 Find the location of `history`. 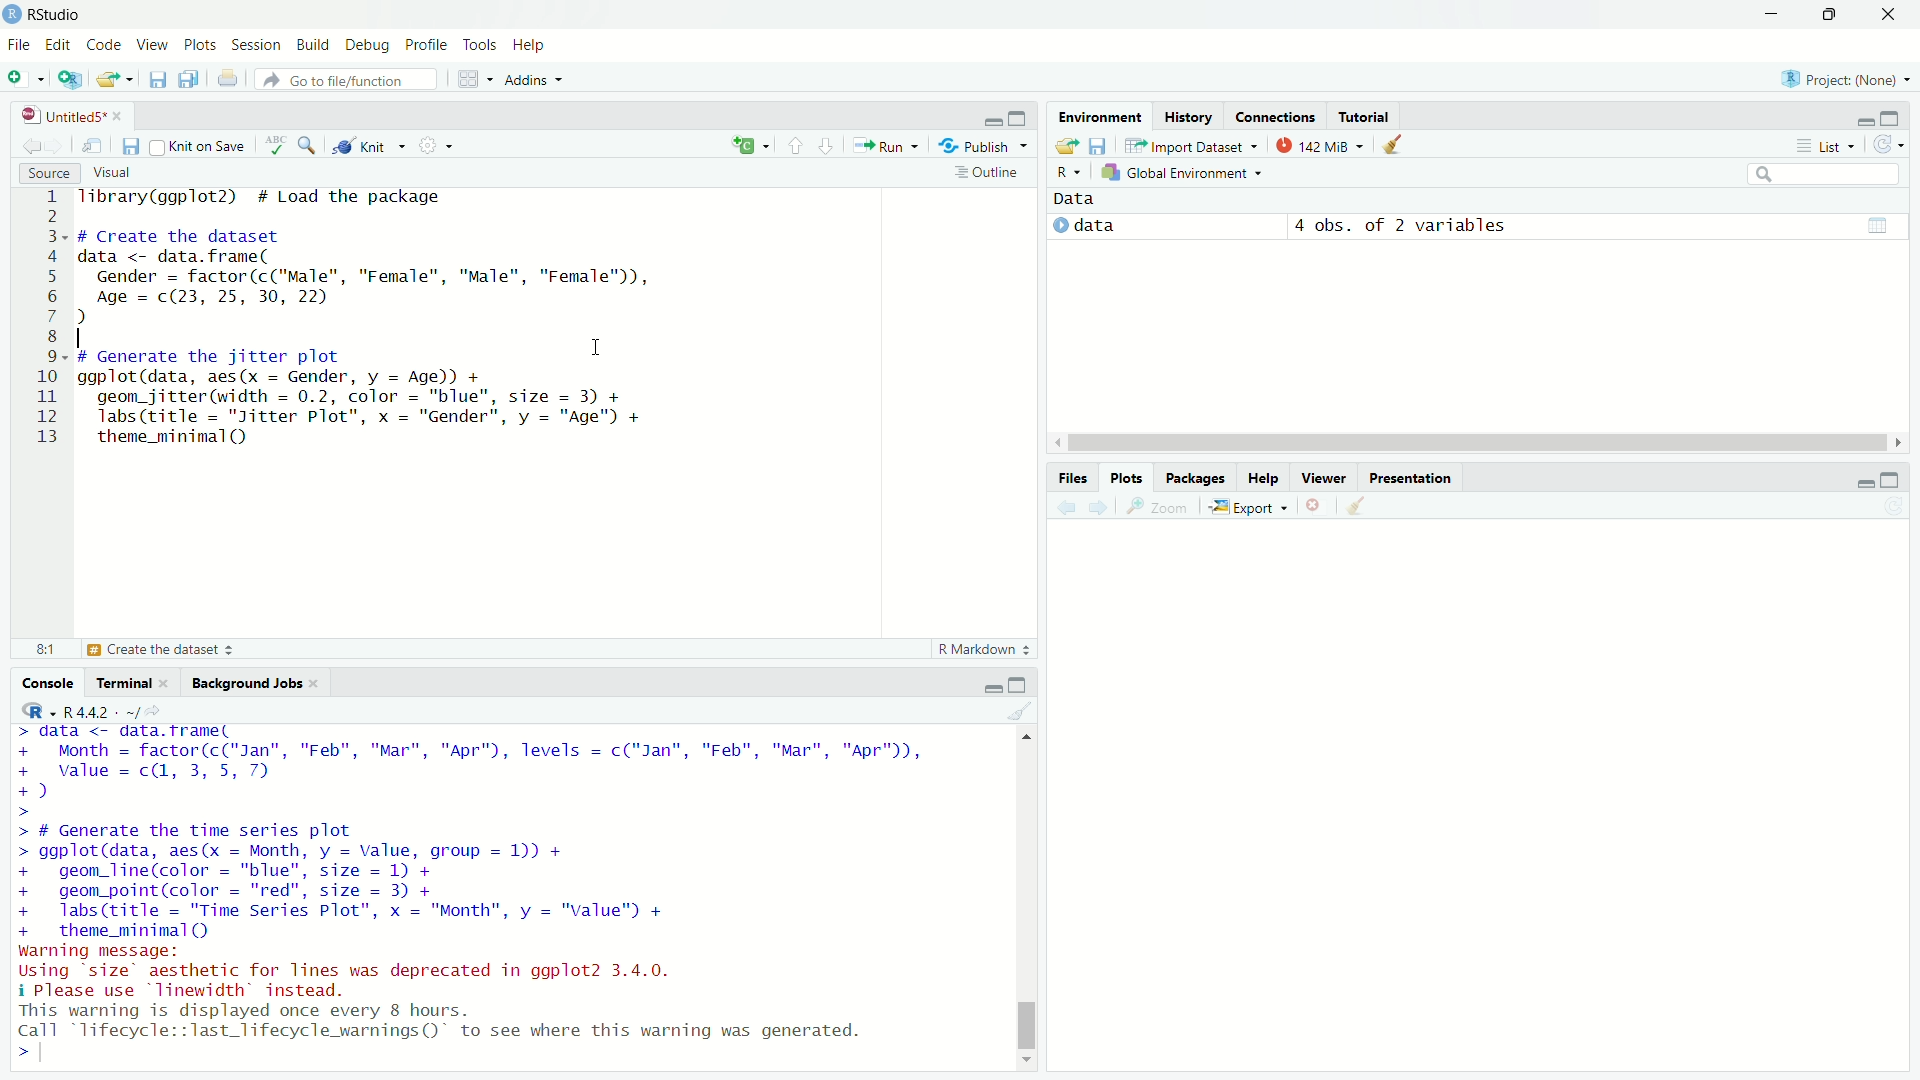

history is located at coordinates (1187, 117).